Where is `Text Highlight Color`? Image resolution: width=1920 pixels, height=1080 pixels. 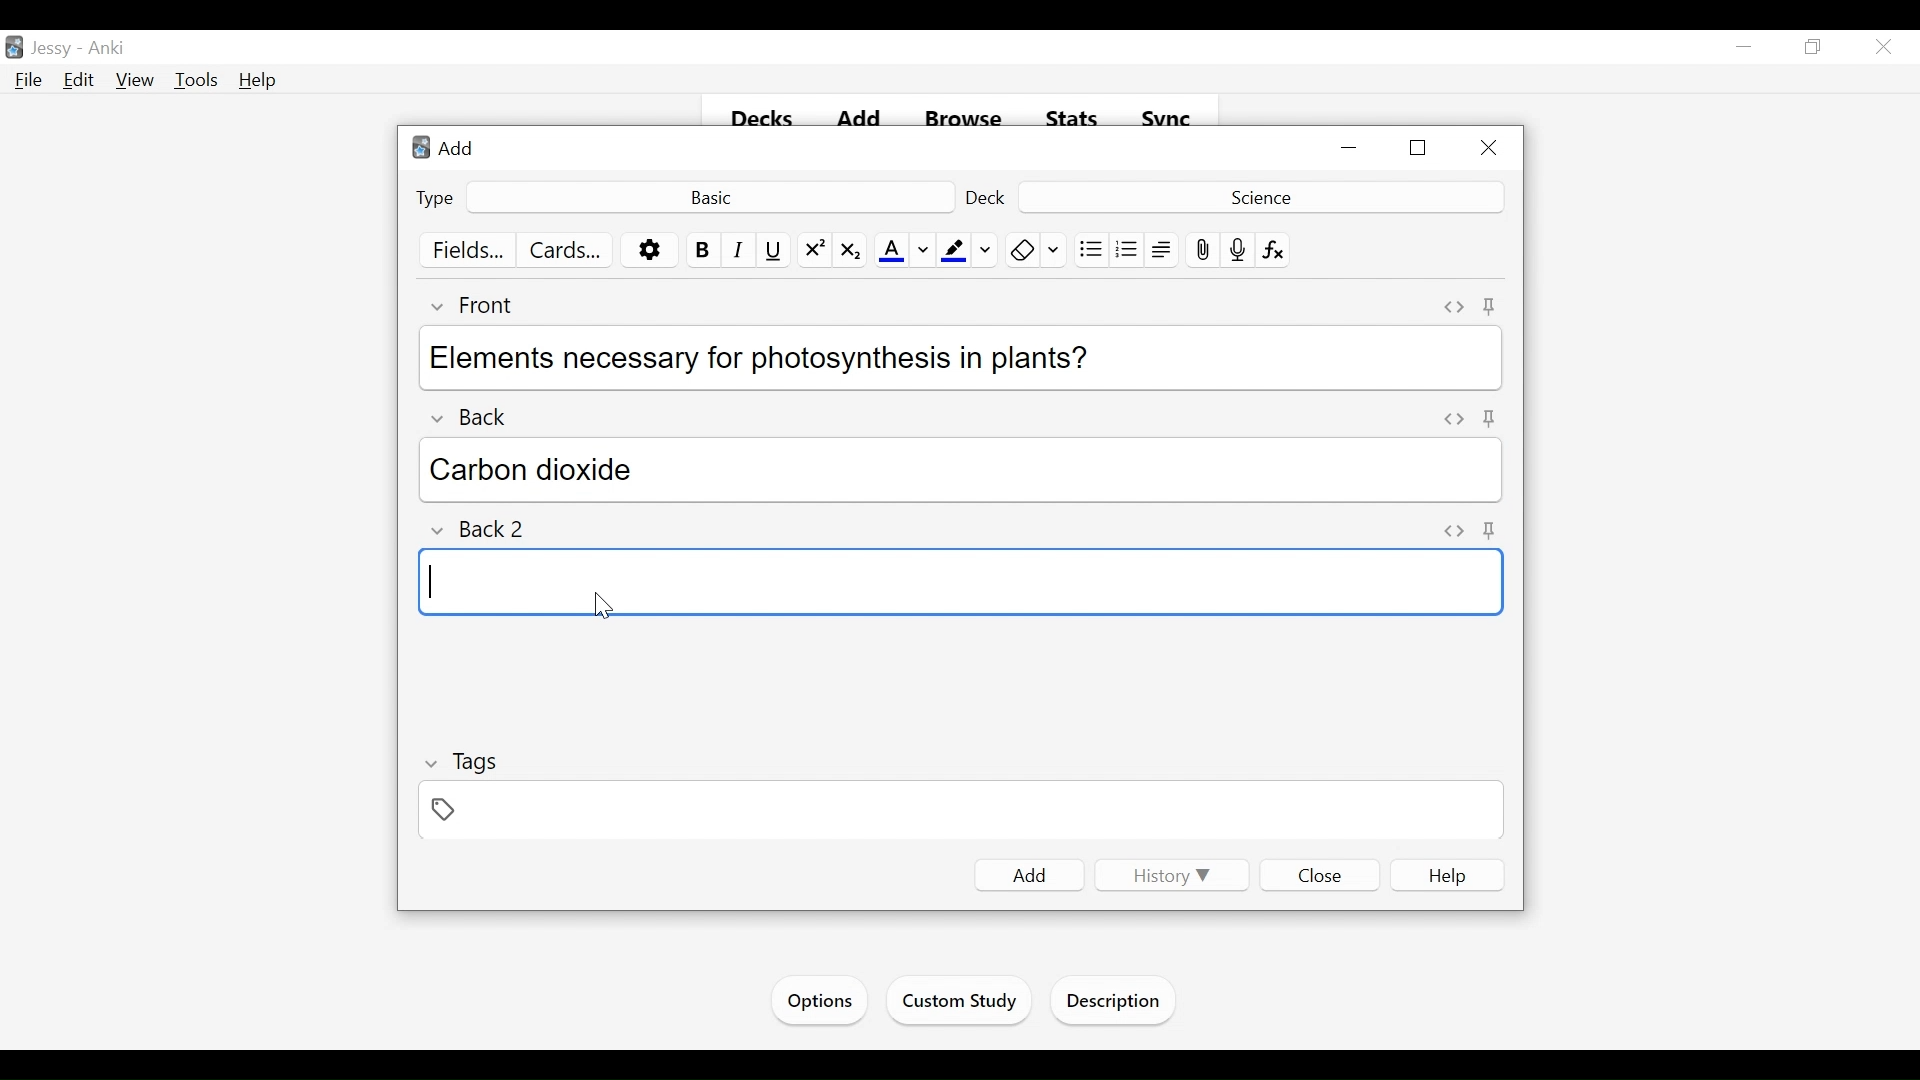 Text Highlight Color is located at coordinates (952, 251).